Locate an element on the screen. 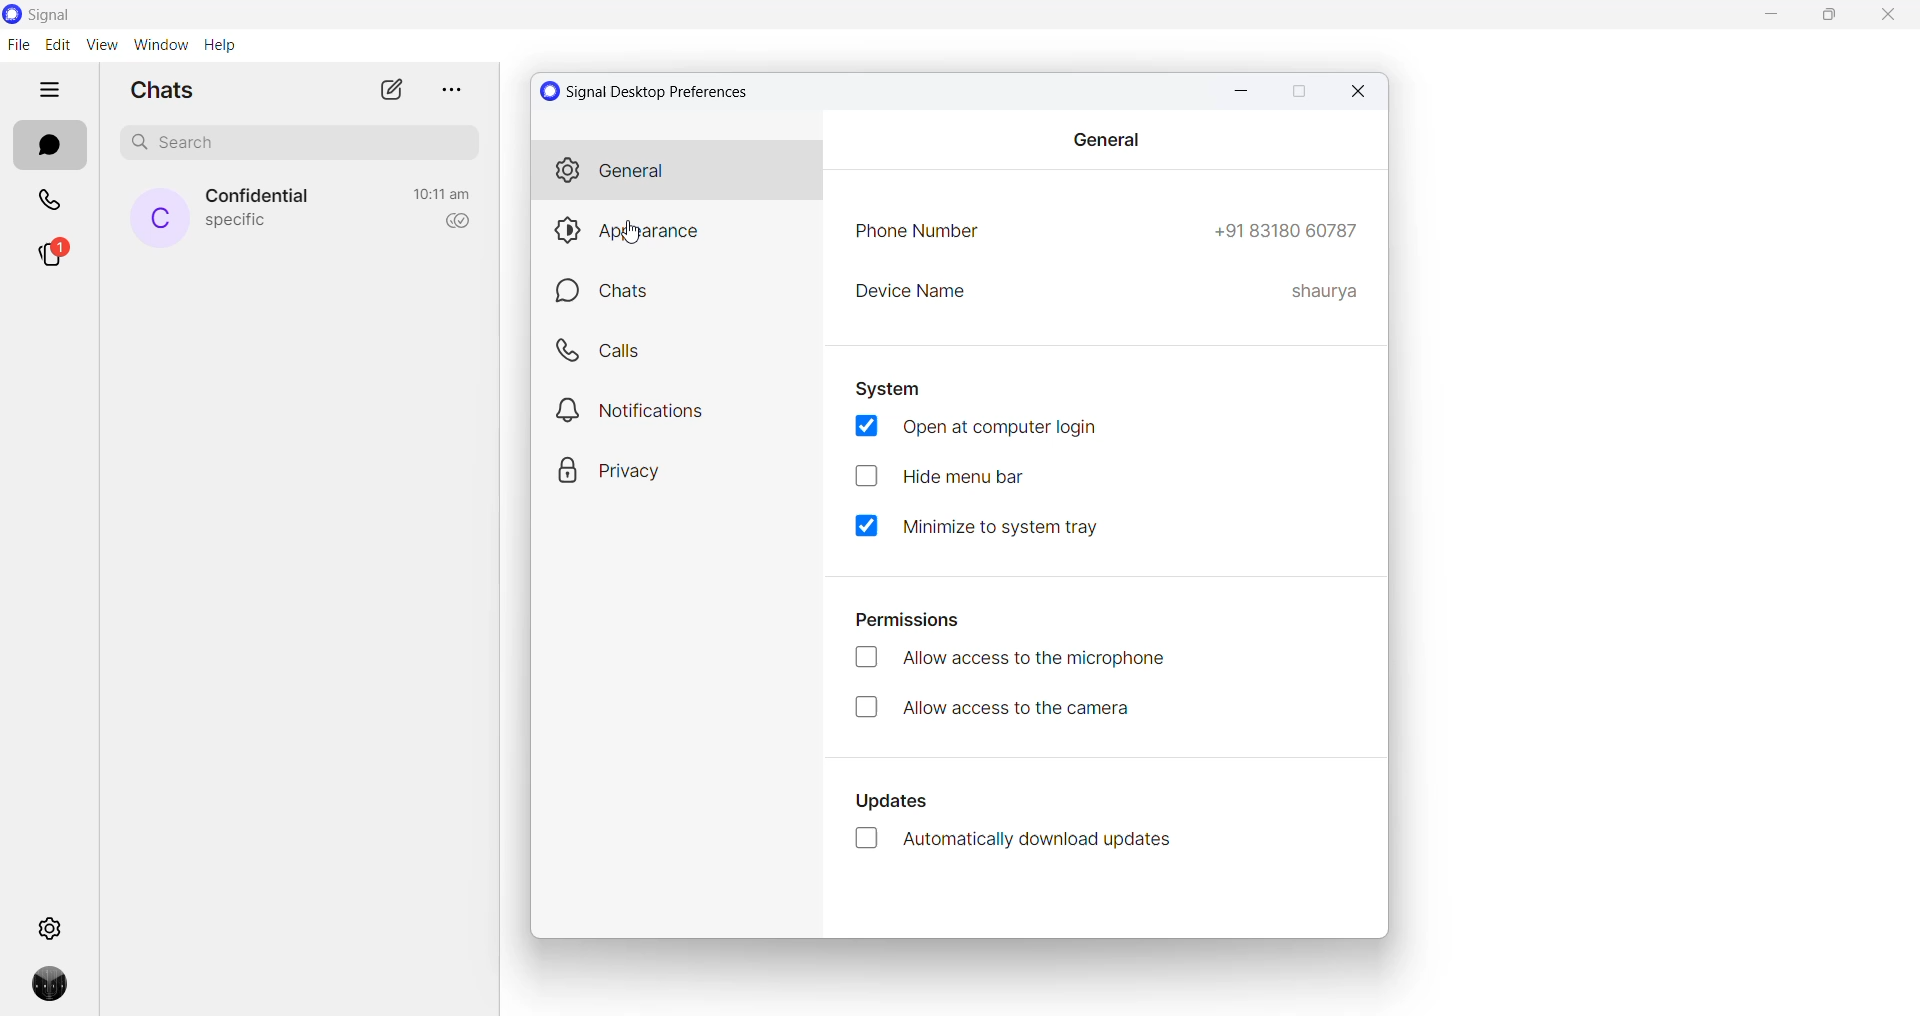 The width and height of the screenshot is (1920, 1016). profile picture is located at coordinates (160, 218).